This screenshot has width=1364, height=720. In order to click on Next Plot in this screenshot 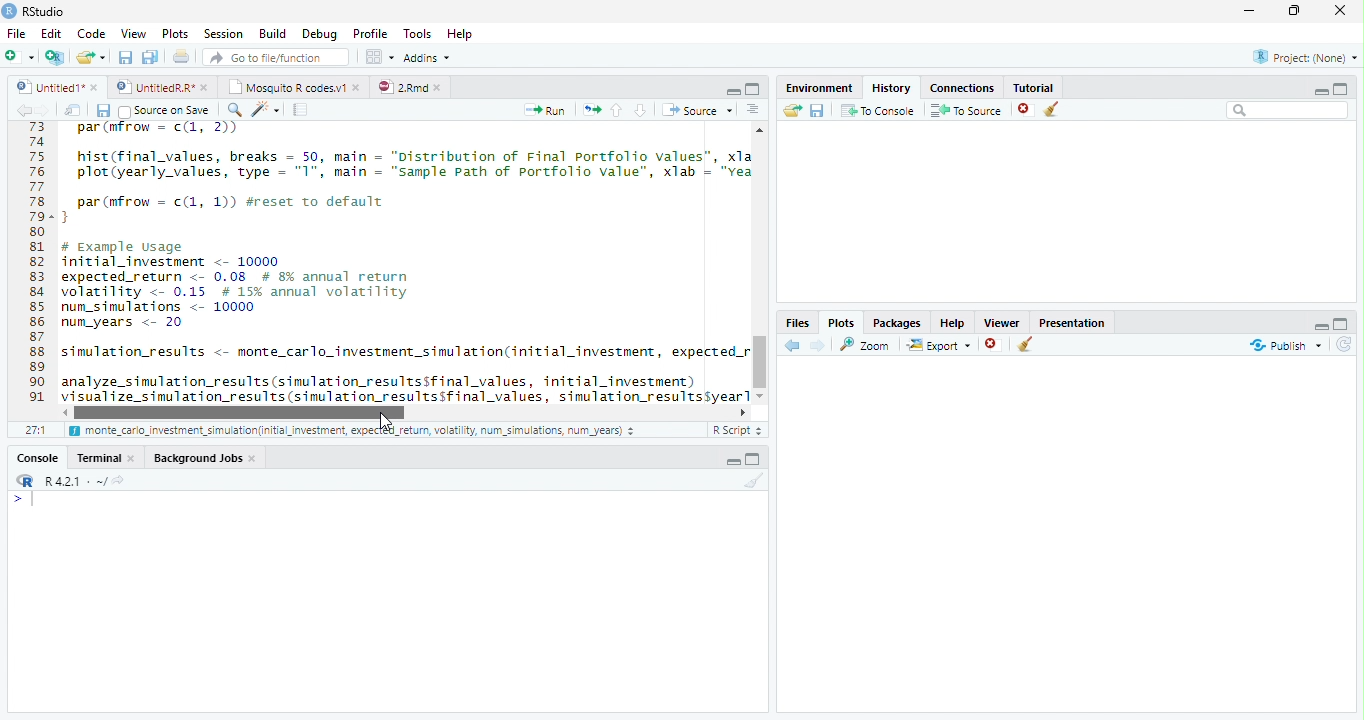, I will do `click(818, 345)`.